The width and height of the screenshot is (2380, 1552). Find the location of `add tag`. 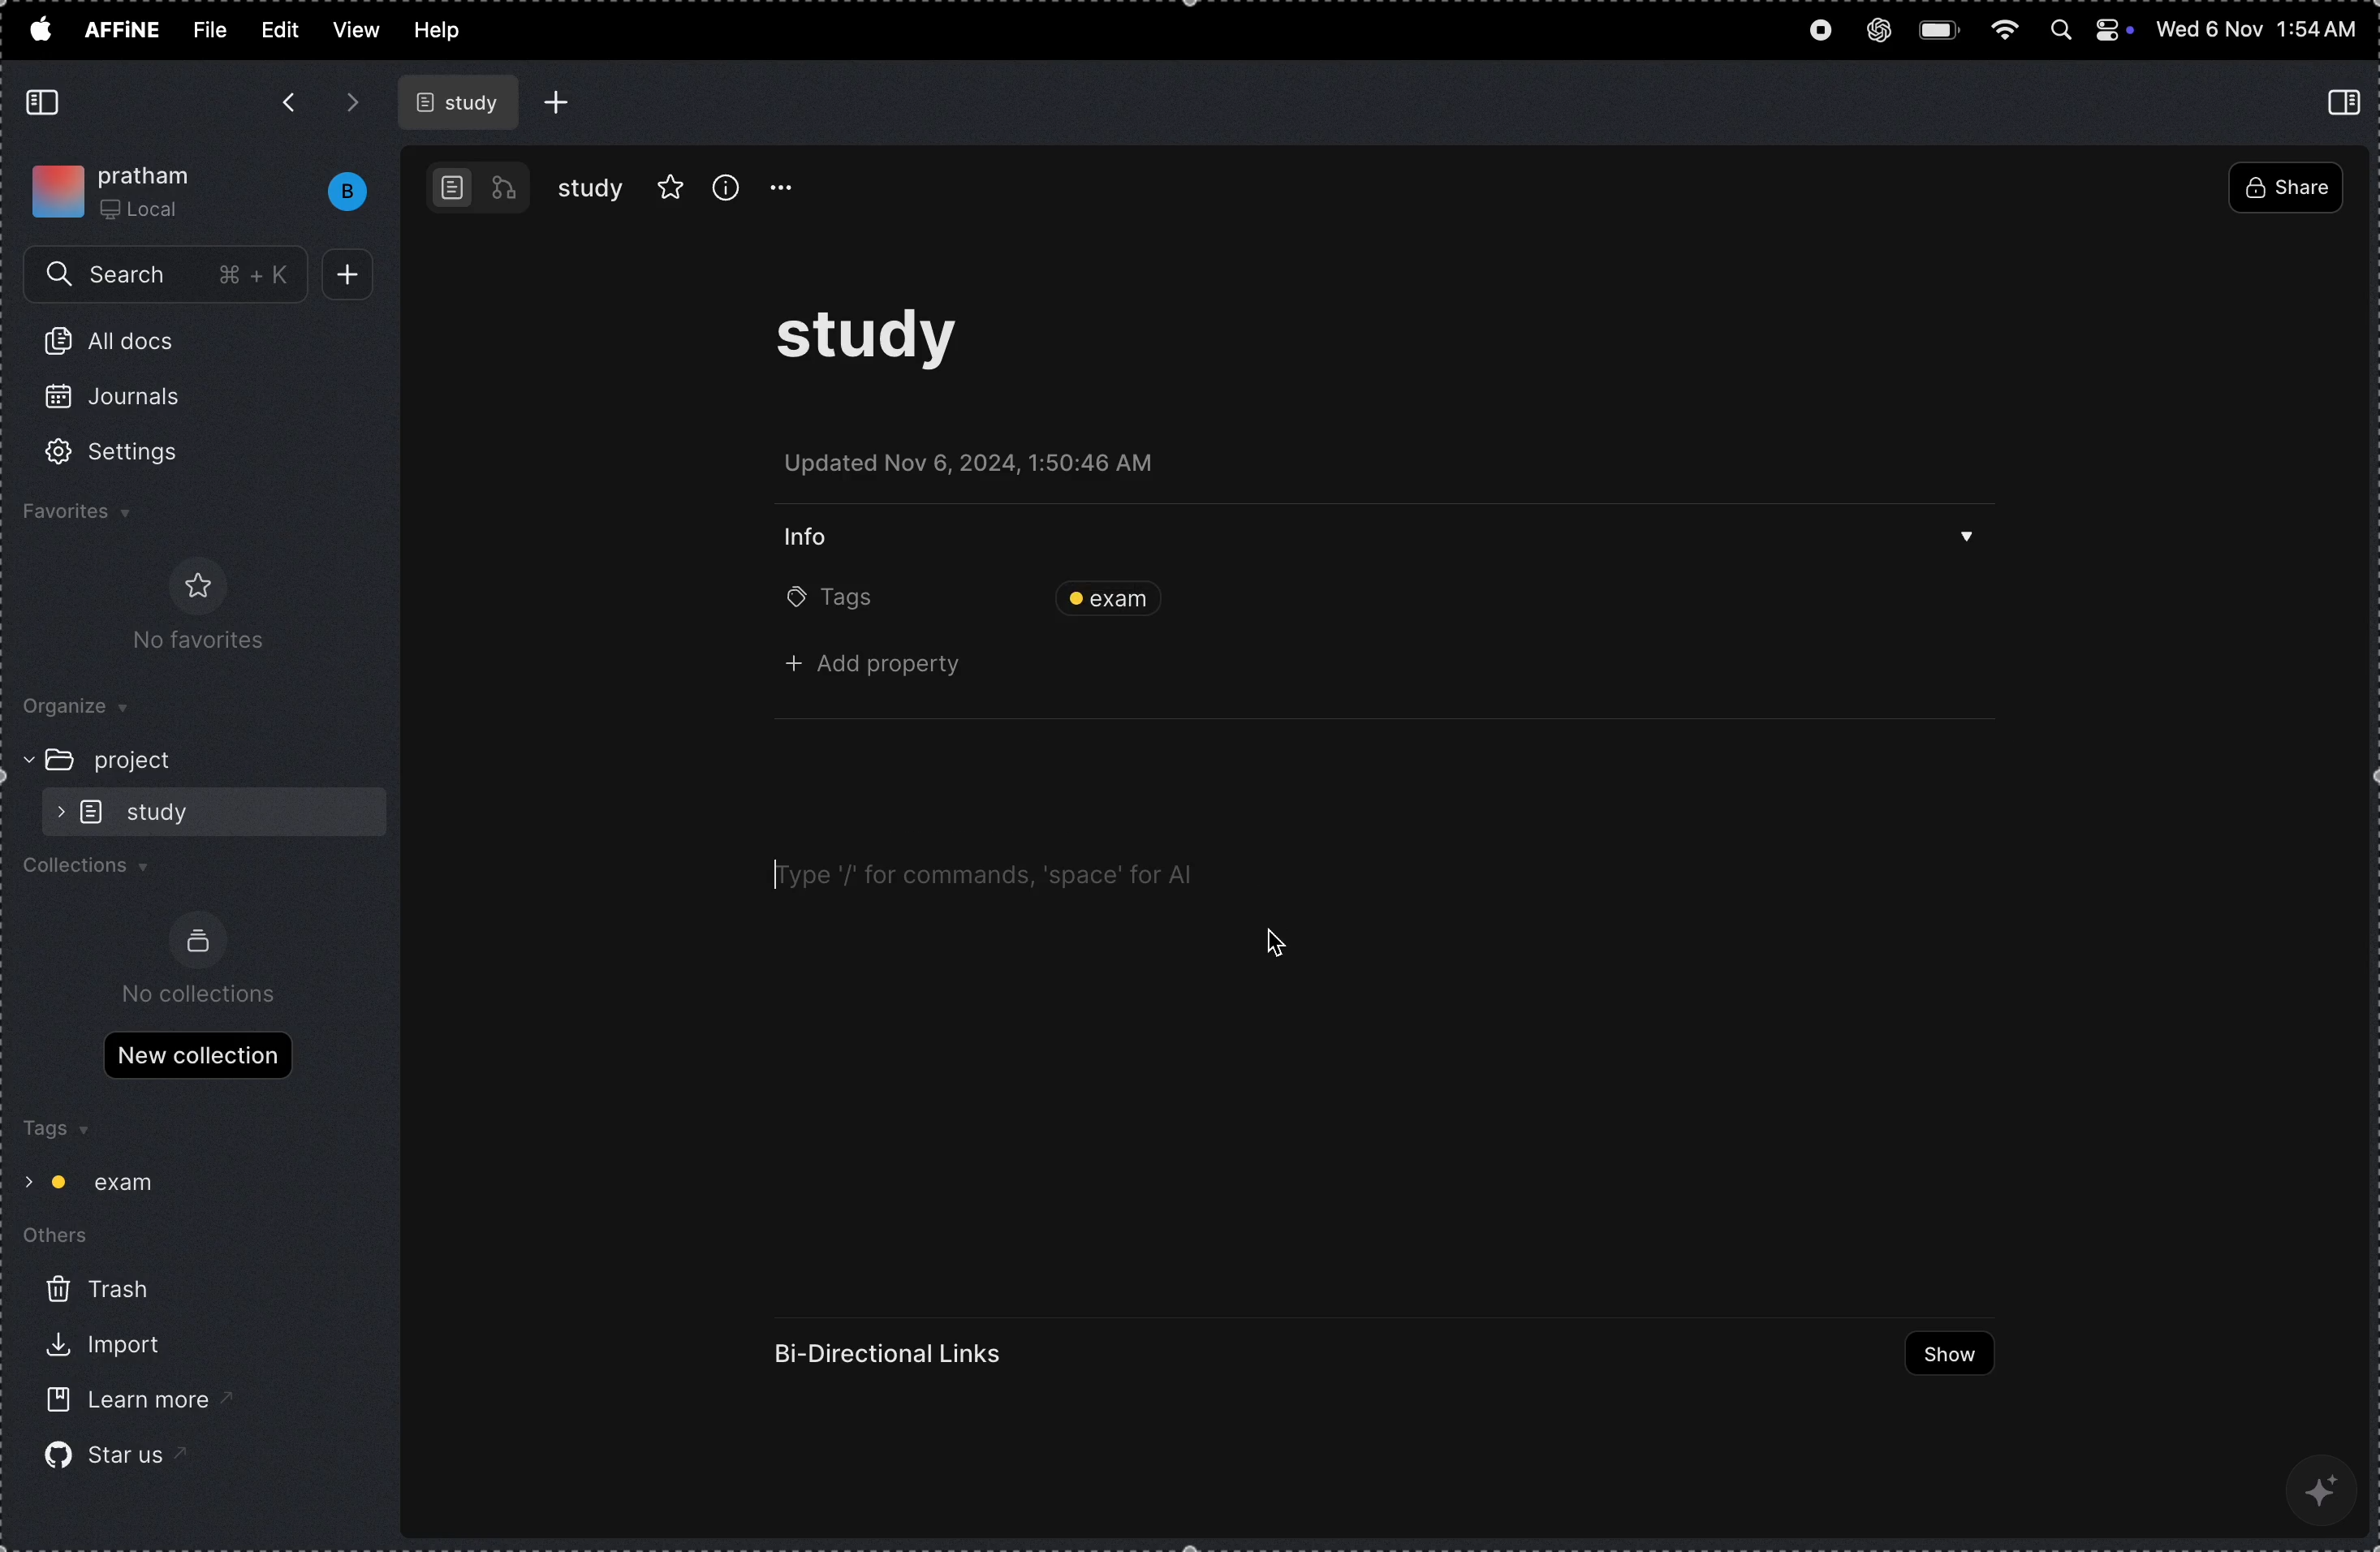

add tag is located at coordinates (1519, 597).